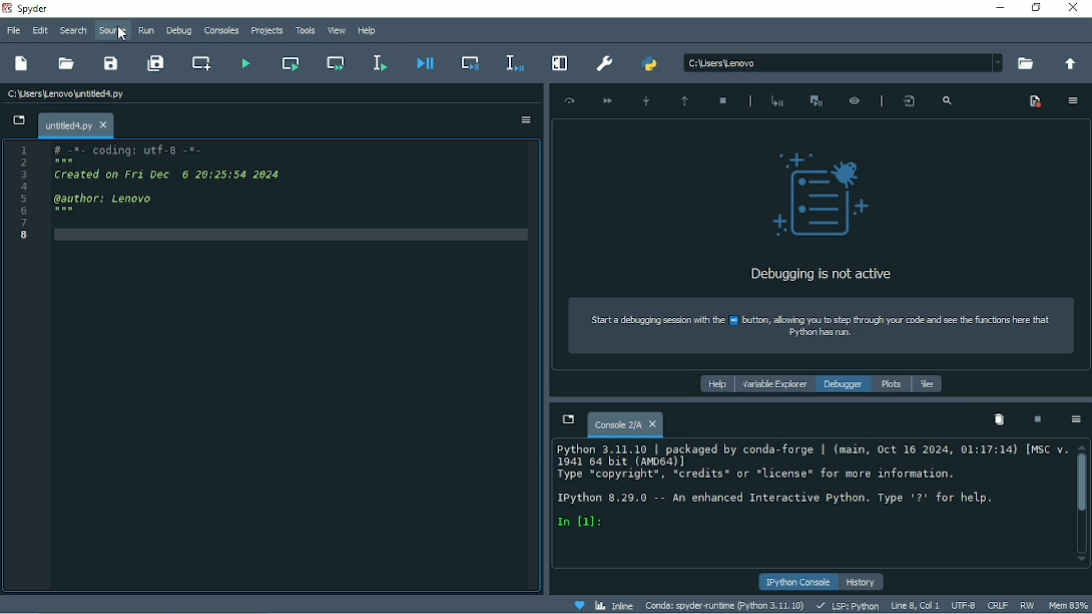  Describe the element at coordinates (72, 30) in the screenshot. I see `Search` at that location.